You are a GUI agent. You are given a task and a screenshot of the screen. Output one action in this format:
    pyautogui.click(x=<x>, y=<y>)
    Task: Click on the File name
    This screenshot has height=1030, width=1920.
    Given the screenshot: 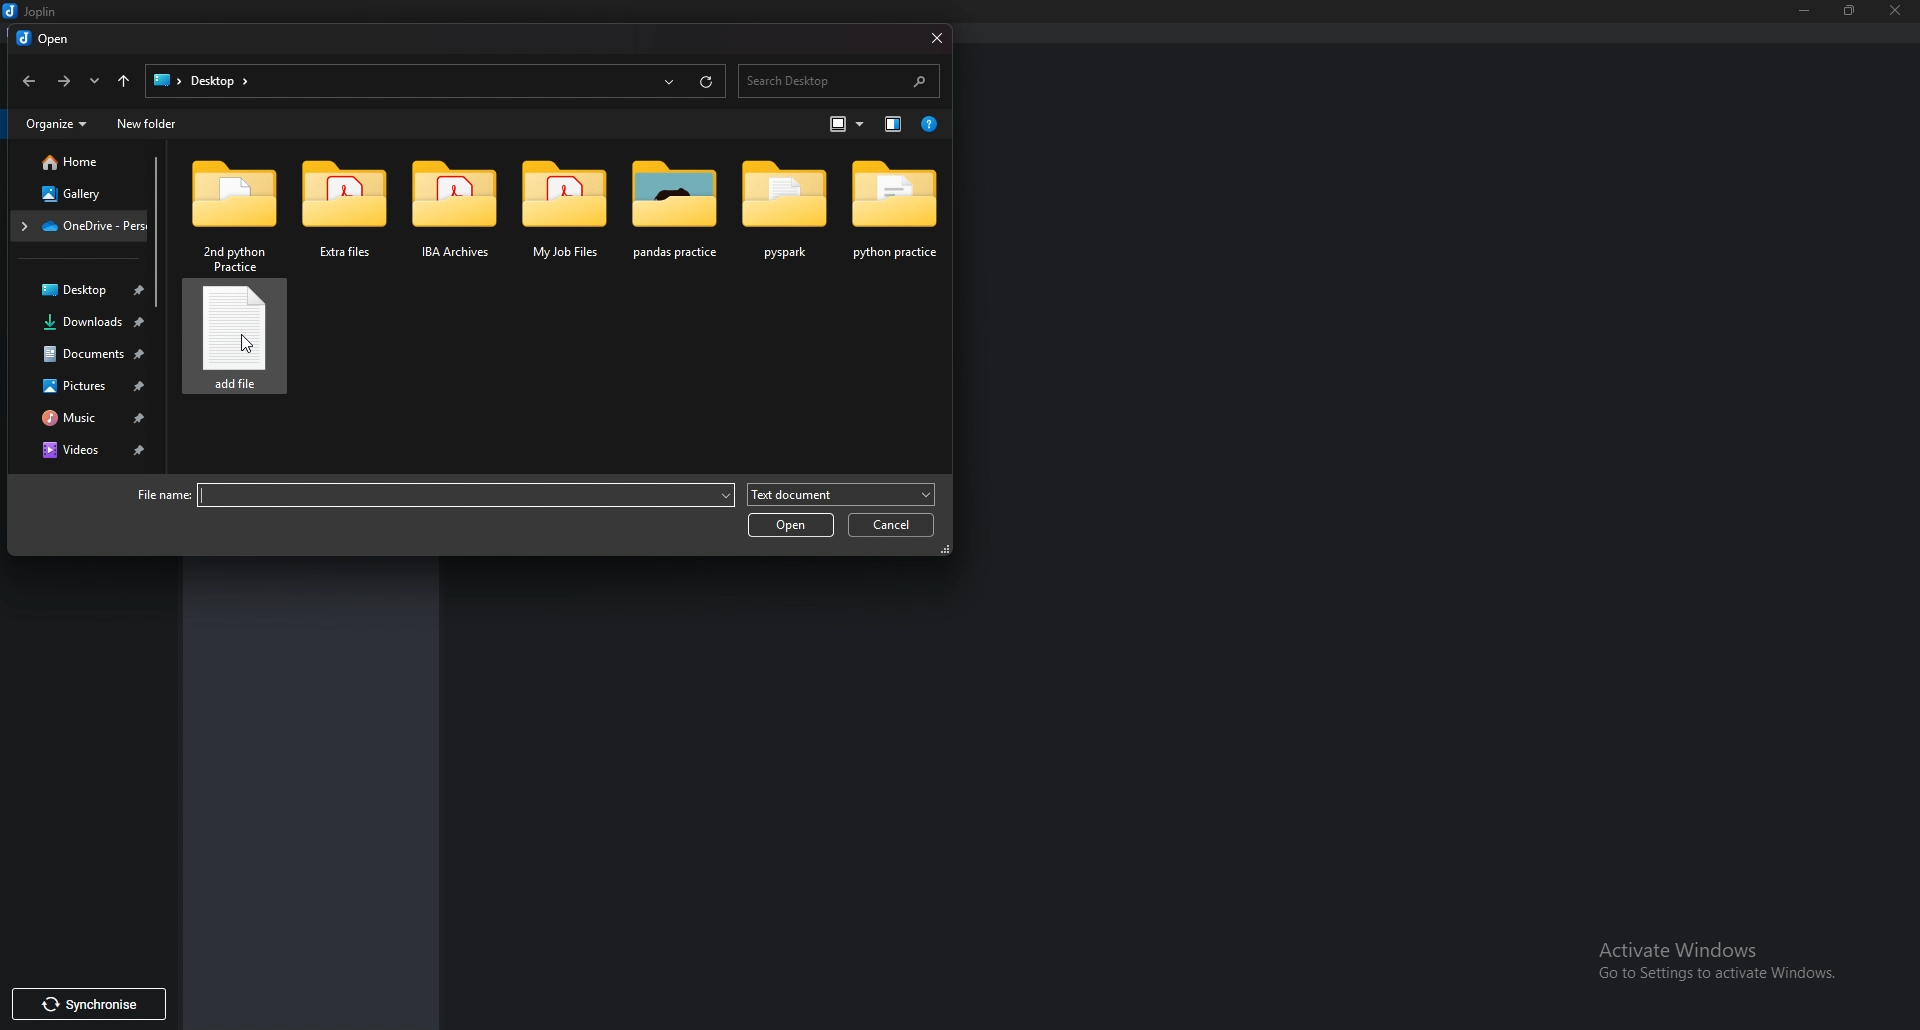 What is the action you would take?
    pyautogui.click(x=433, y=496)
    